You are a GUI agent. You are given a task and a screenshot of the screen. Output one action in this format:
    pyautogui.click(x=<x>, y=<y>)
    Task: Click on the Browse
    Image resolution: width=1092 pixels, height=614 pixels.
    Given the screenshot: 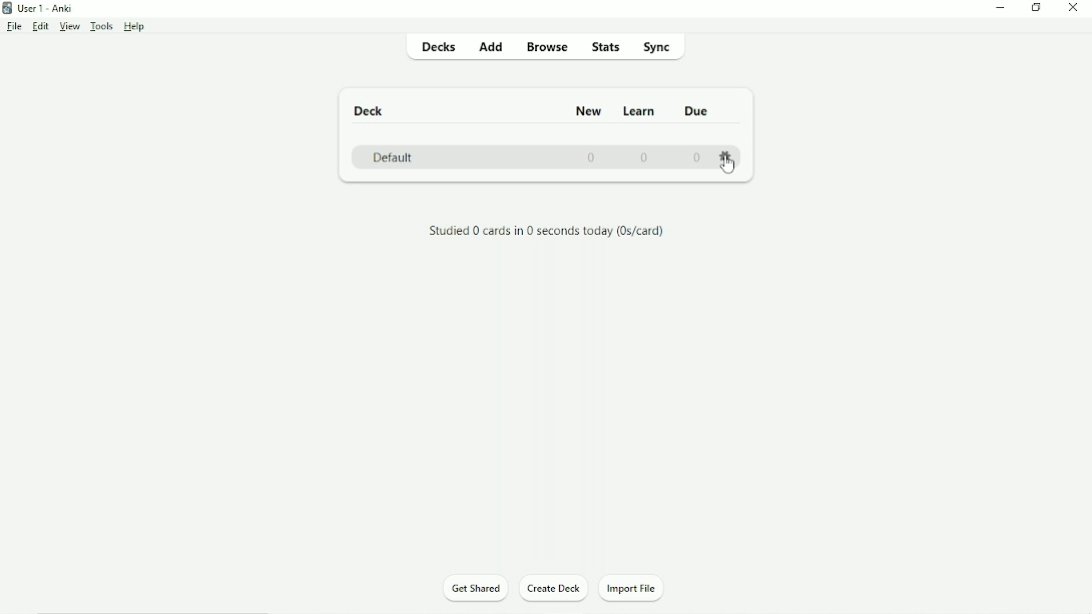 What is the action you would take?
    pyautogui.click(x=547, y=49)
    